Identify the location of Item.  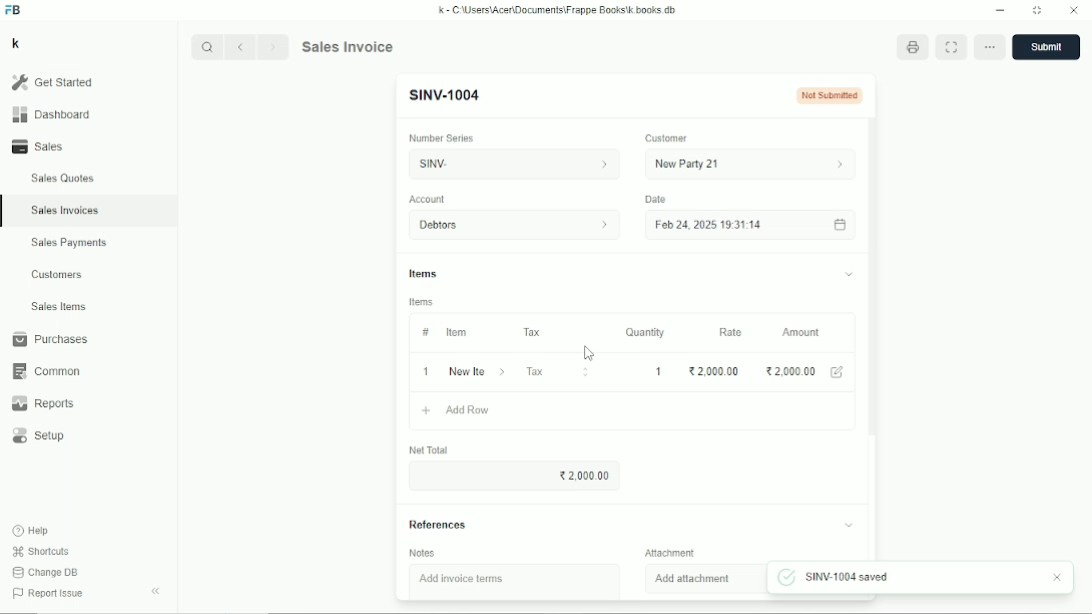
(456, 332).